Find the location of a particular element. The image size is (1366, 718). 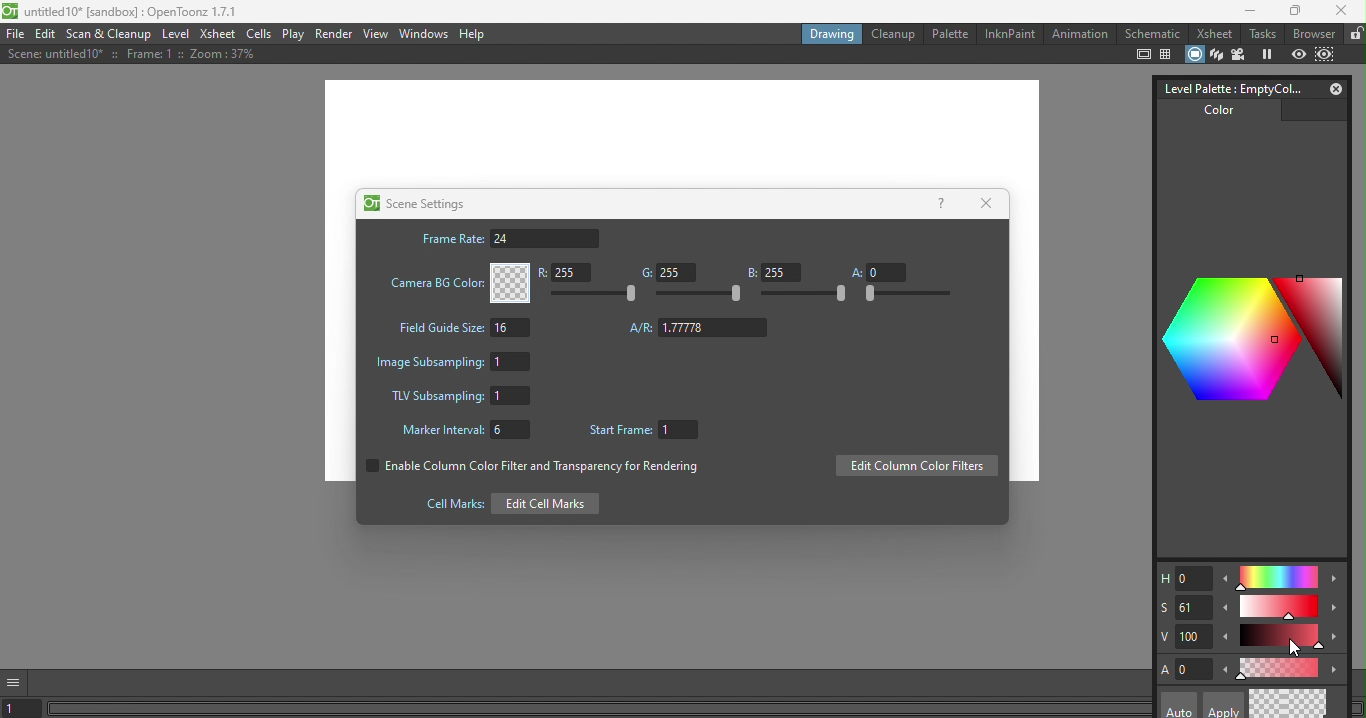

Freeze is located at coordinates (1267, 55).